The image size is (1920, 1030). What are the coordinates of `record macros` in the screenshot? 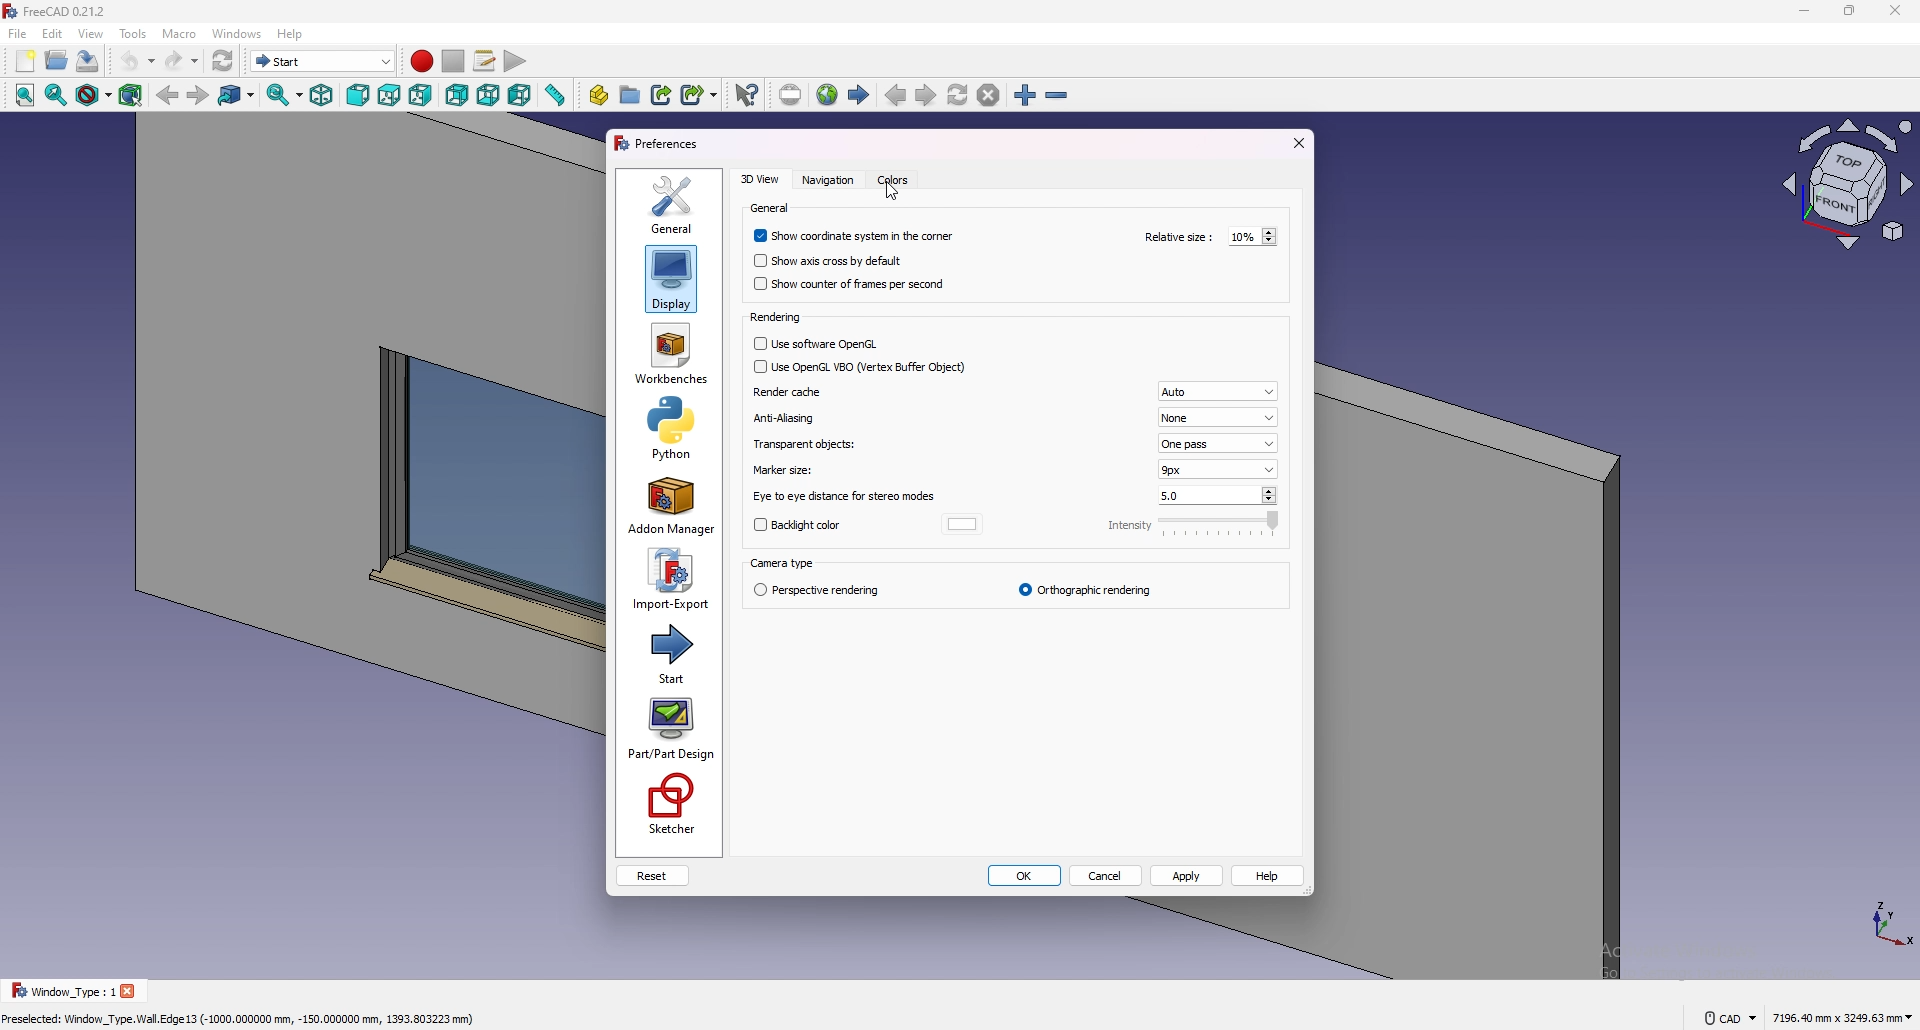 It's located at (421, 61).